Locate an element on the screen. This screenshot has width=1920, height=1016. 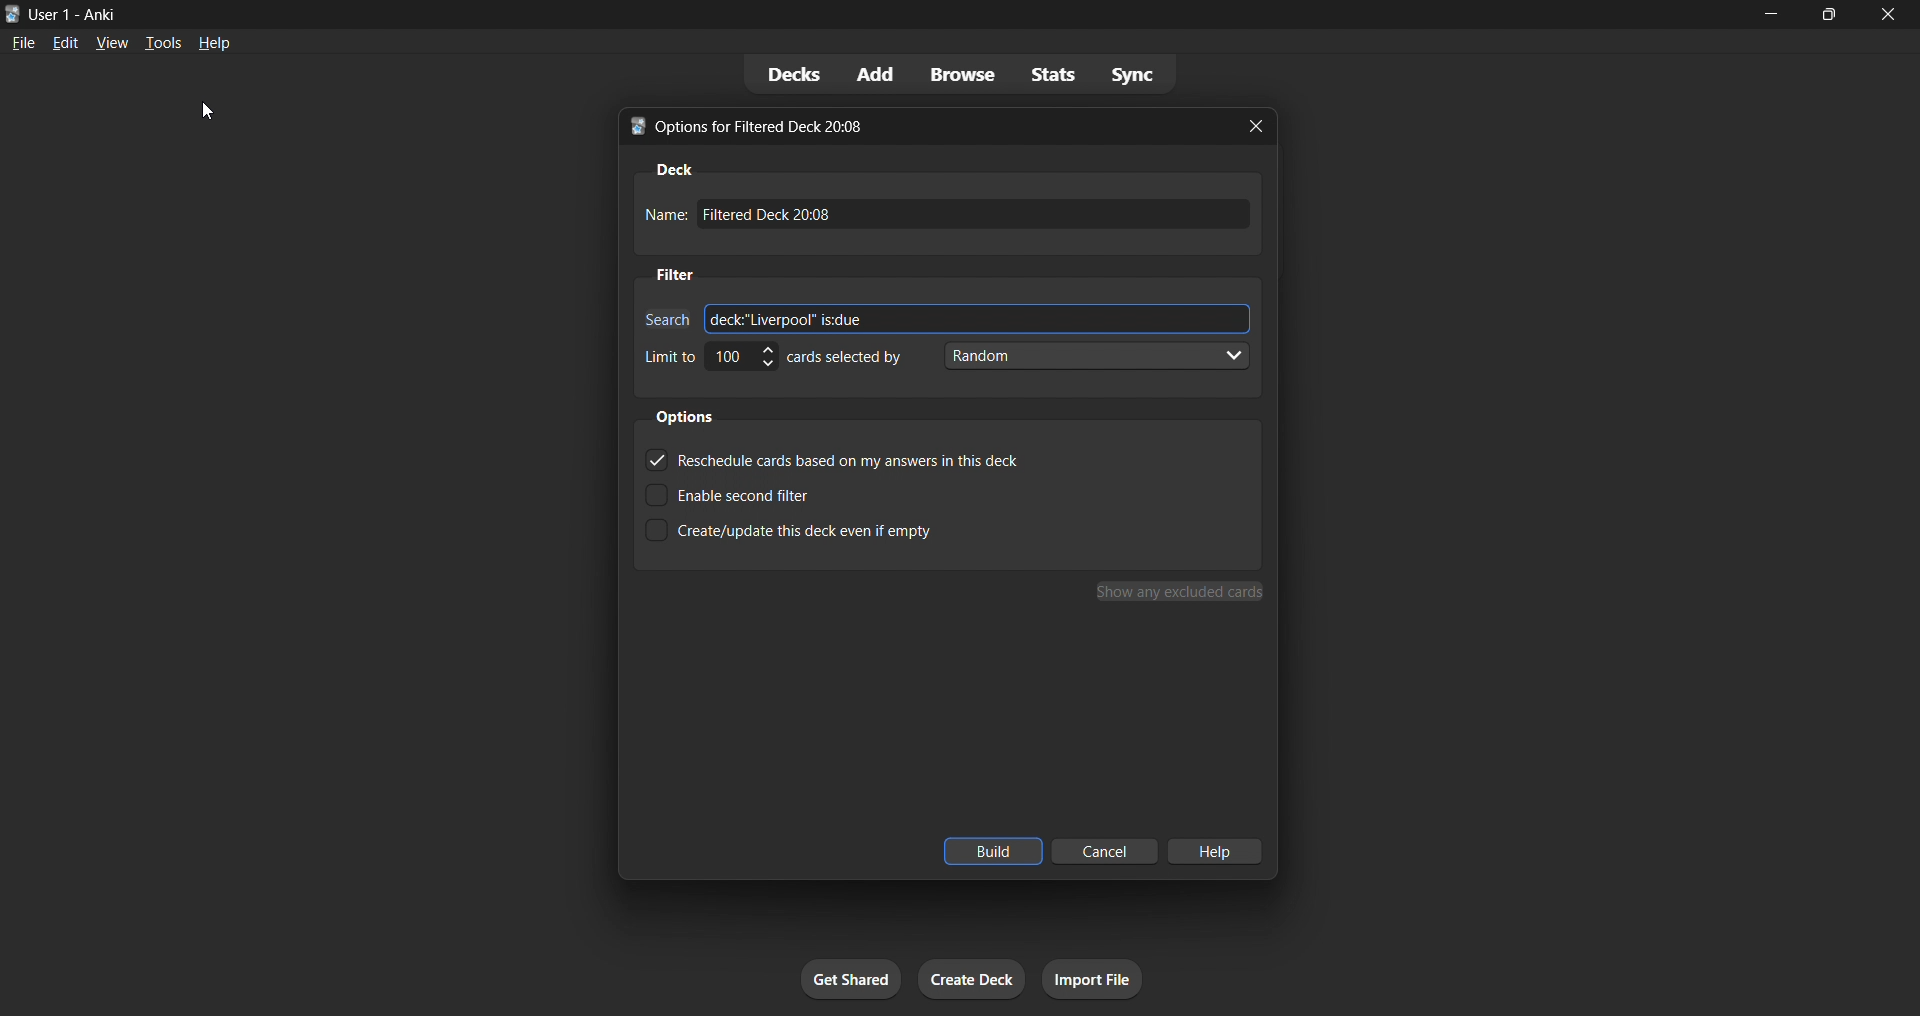
(un)check reschedule cards radio option is located at coordinates (862, 462).